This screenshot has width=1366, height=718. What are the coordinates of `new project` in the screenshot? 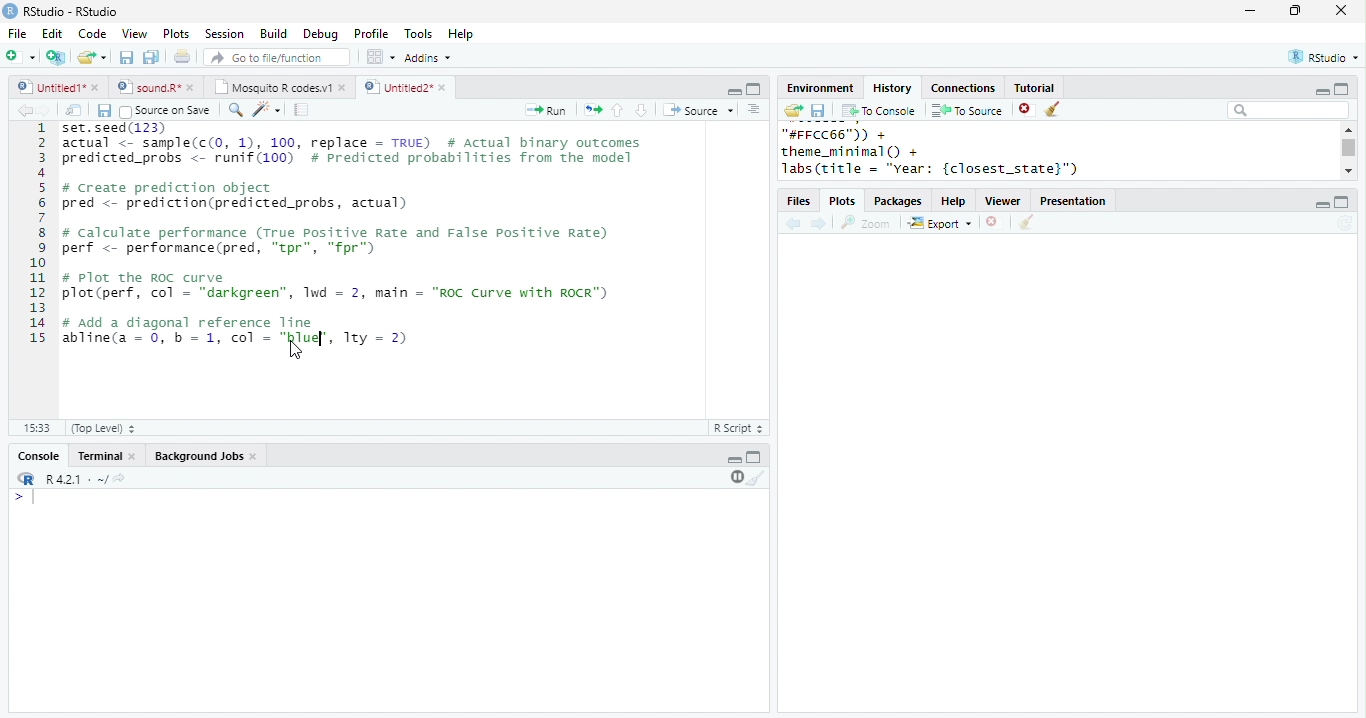 It's located at (57, 57).